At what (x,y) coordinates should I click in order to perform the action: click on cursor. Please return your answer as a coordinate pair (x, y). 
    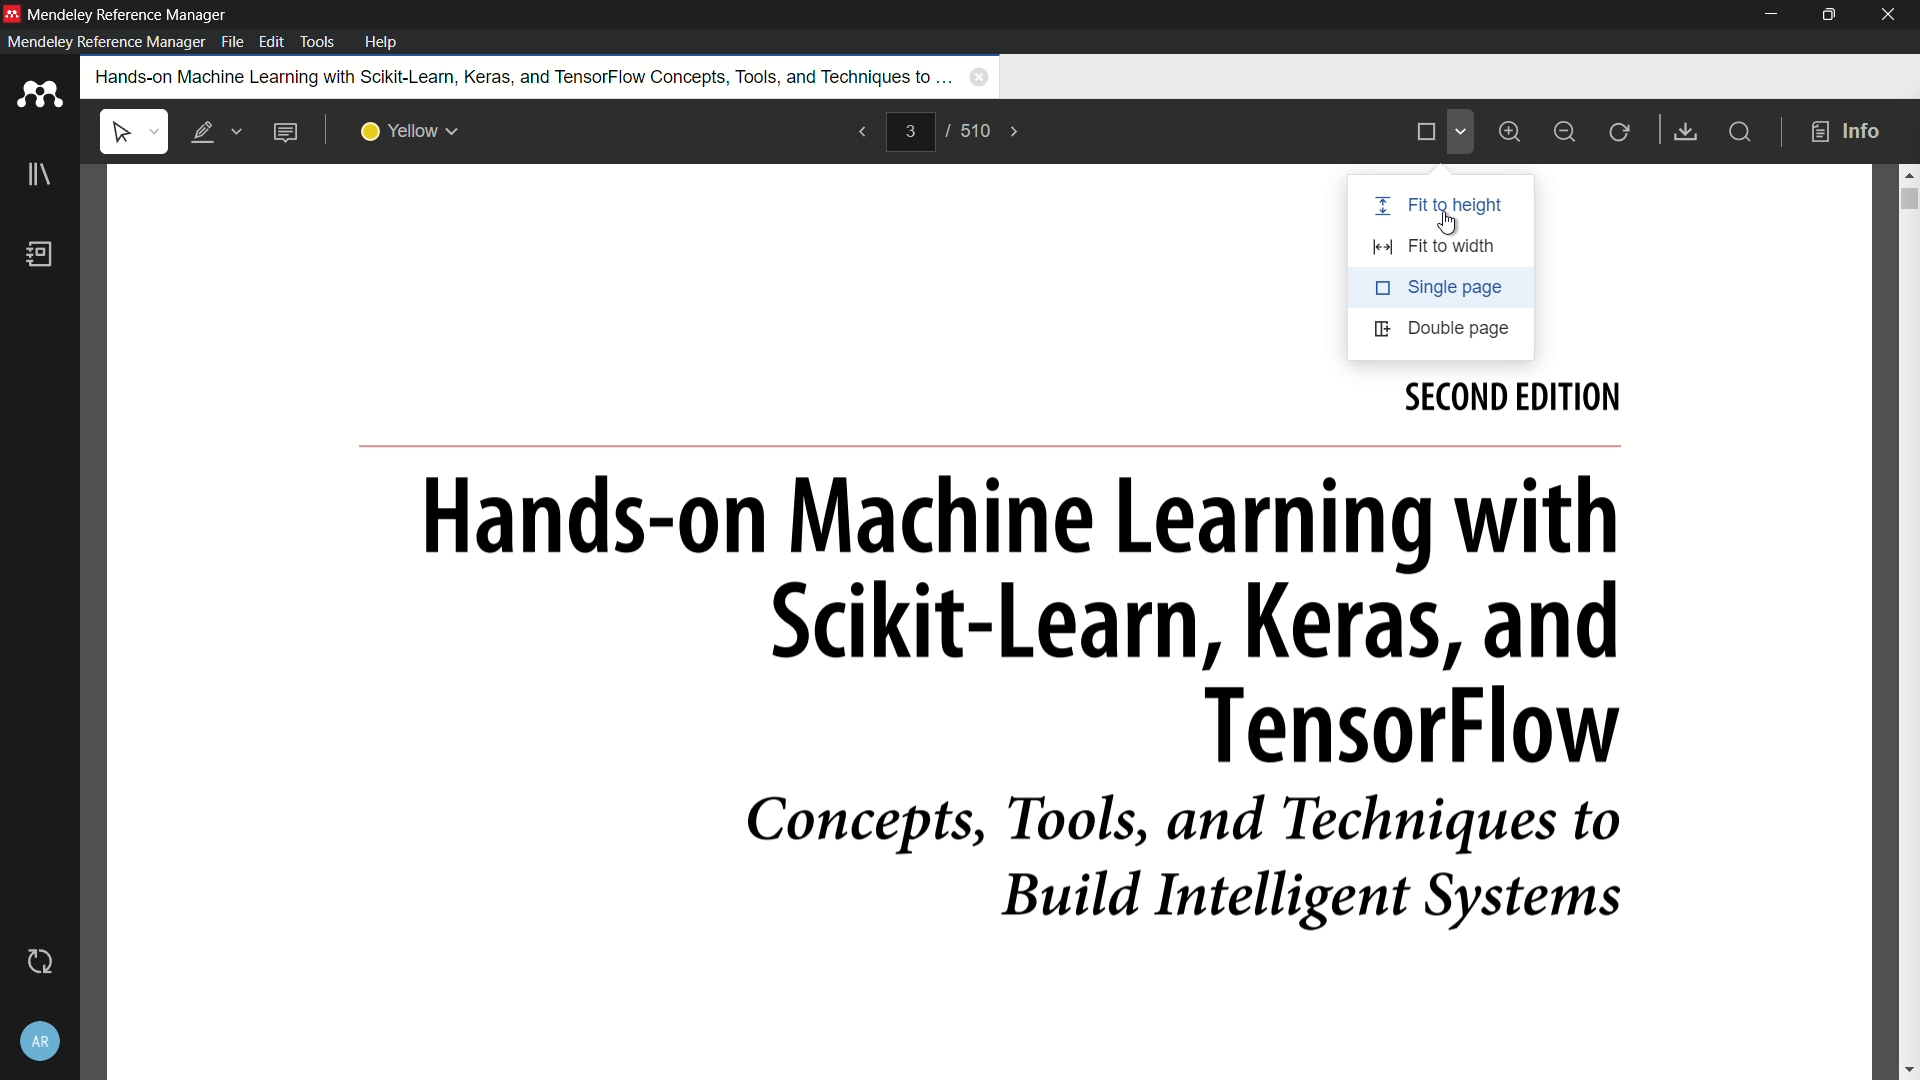
    Looking at the image, I should click on (1448, 224).